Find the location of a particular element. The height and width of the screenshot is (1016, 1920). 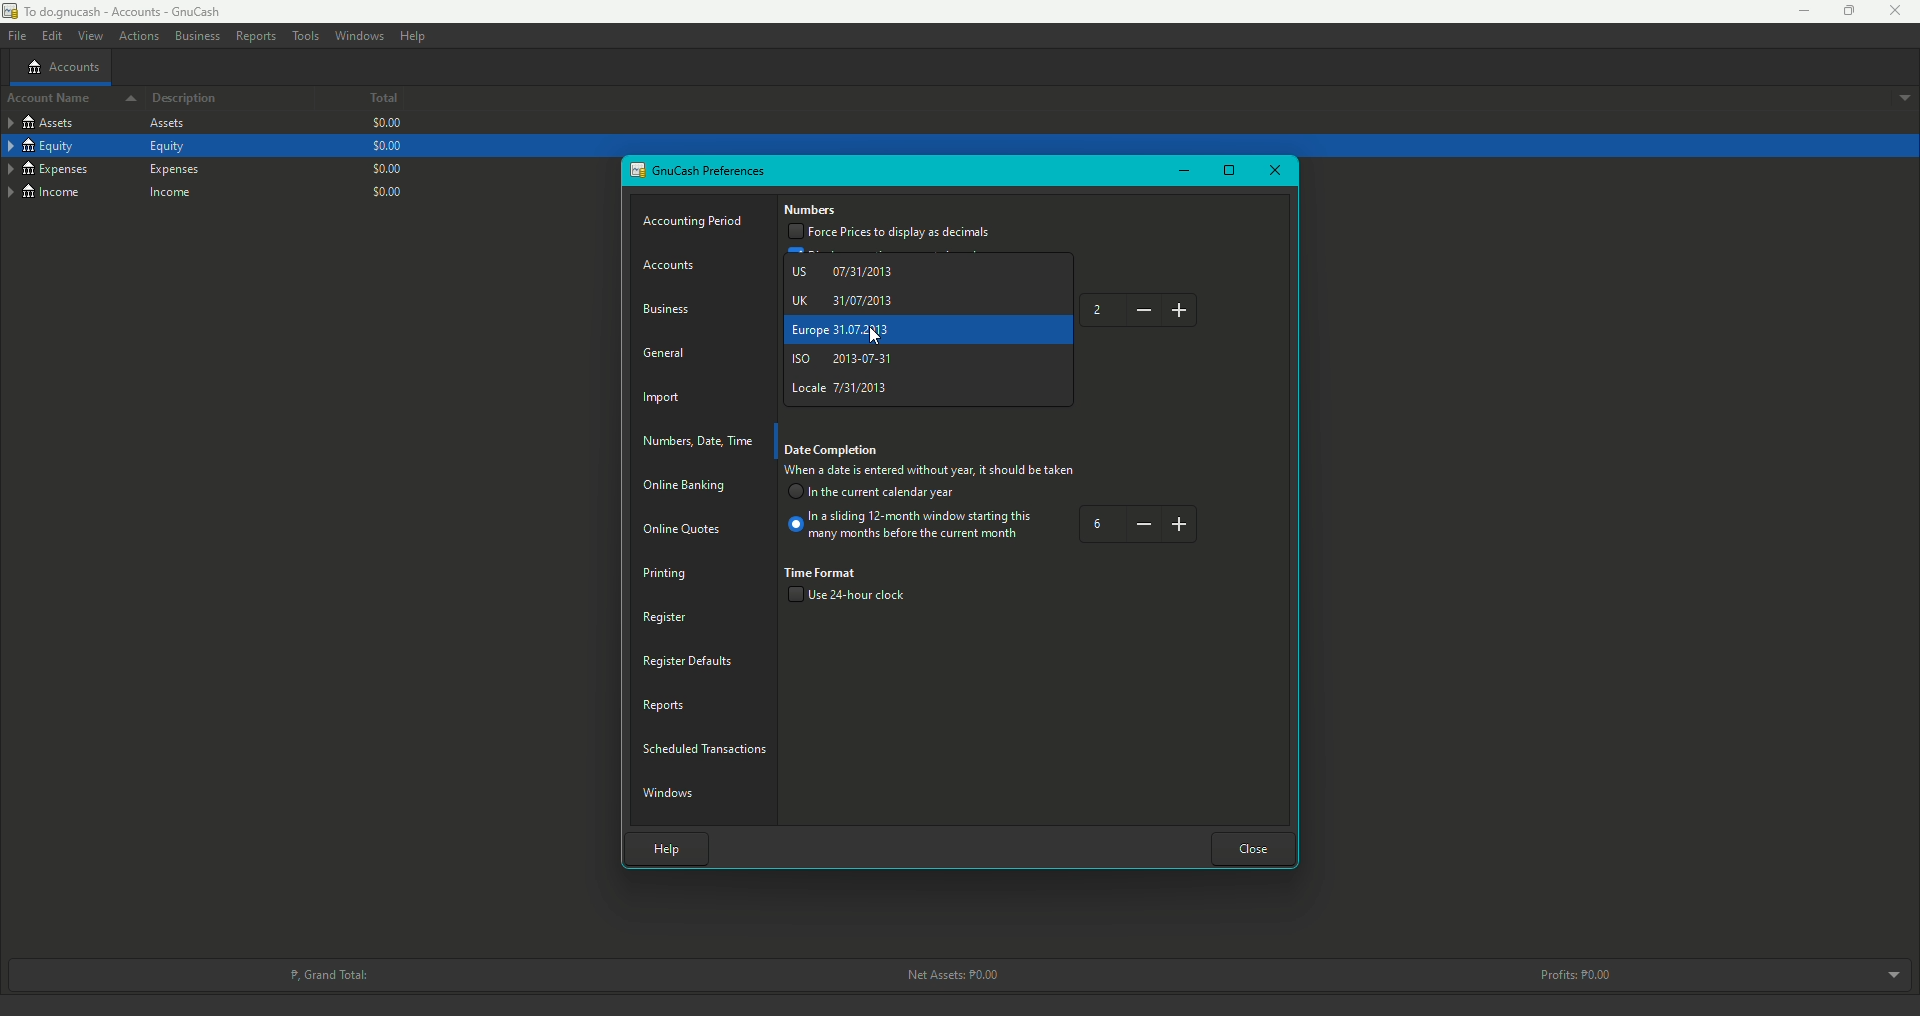

Locale is located at coordinates (844, 387).